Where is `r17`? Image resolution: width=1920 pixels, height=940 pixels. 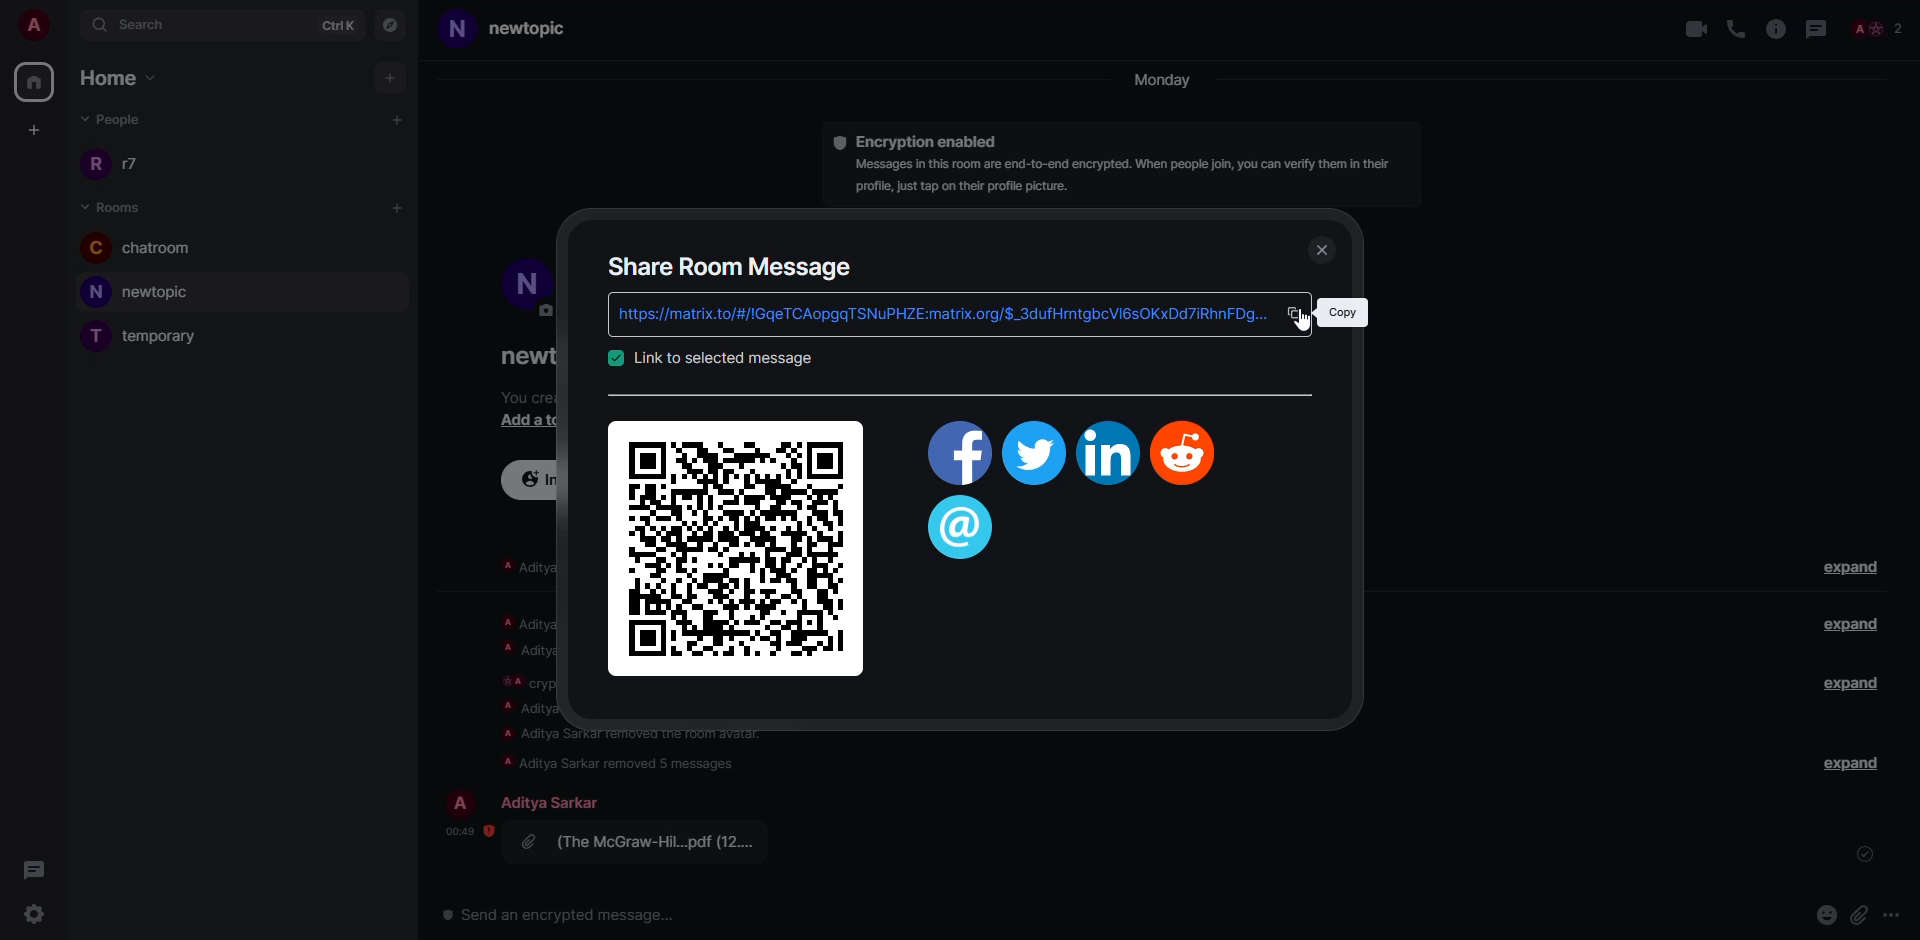 r17 is located at coordinates (114, 162).